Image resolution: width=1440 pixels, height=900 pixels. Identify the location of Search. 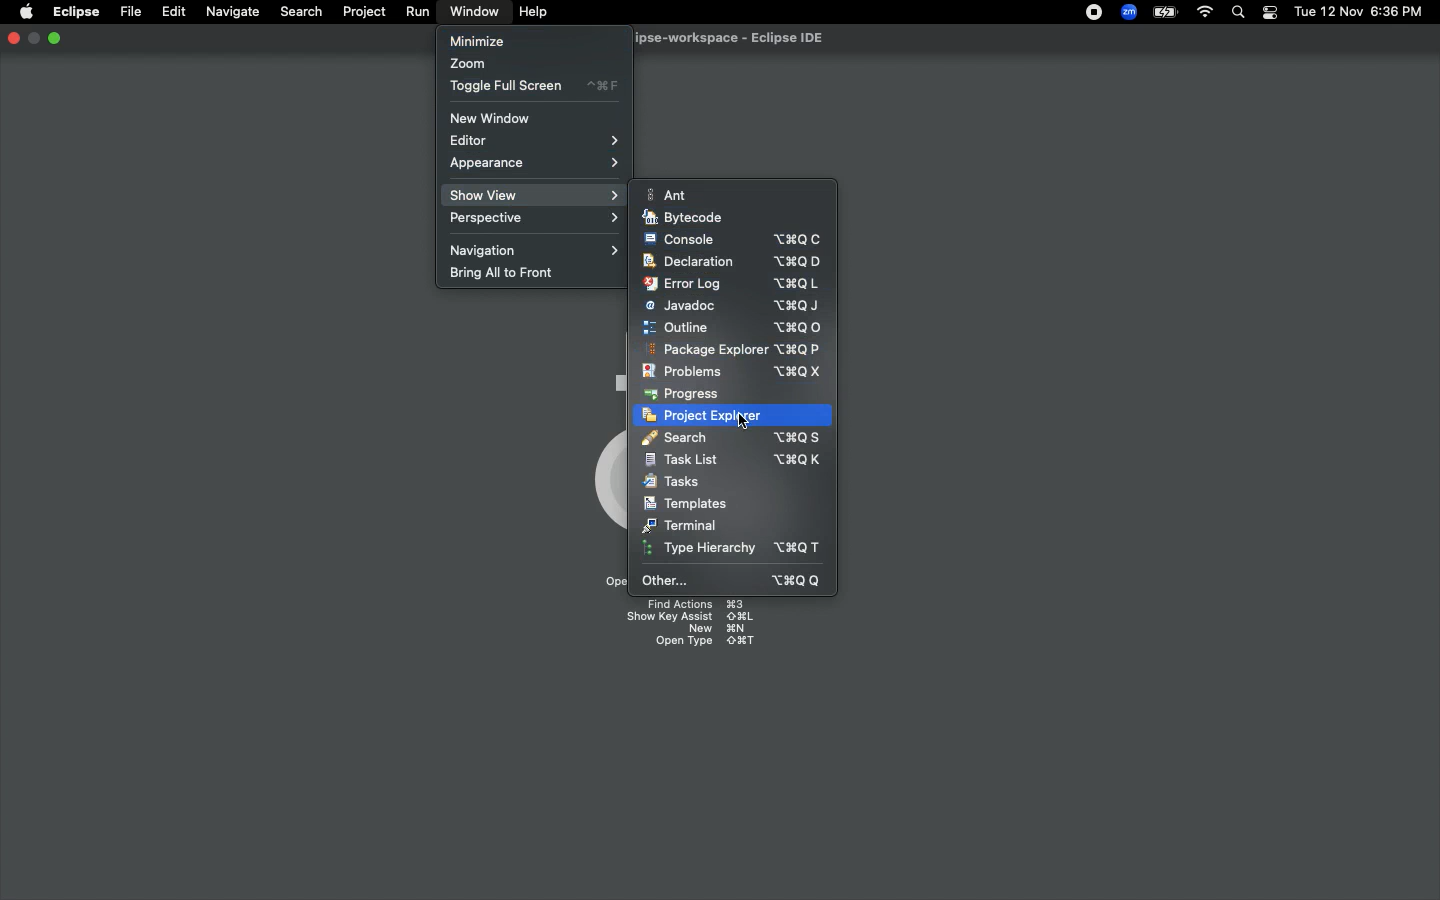
(299, 11).